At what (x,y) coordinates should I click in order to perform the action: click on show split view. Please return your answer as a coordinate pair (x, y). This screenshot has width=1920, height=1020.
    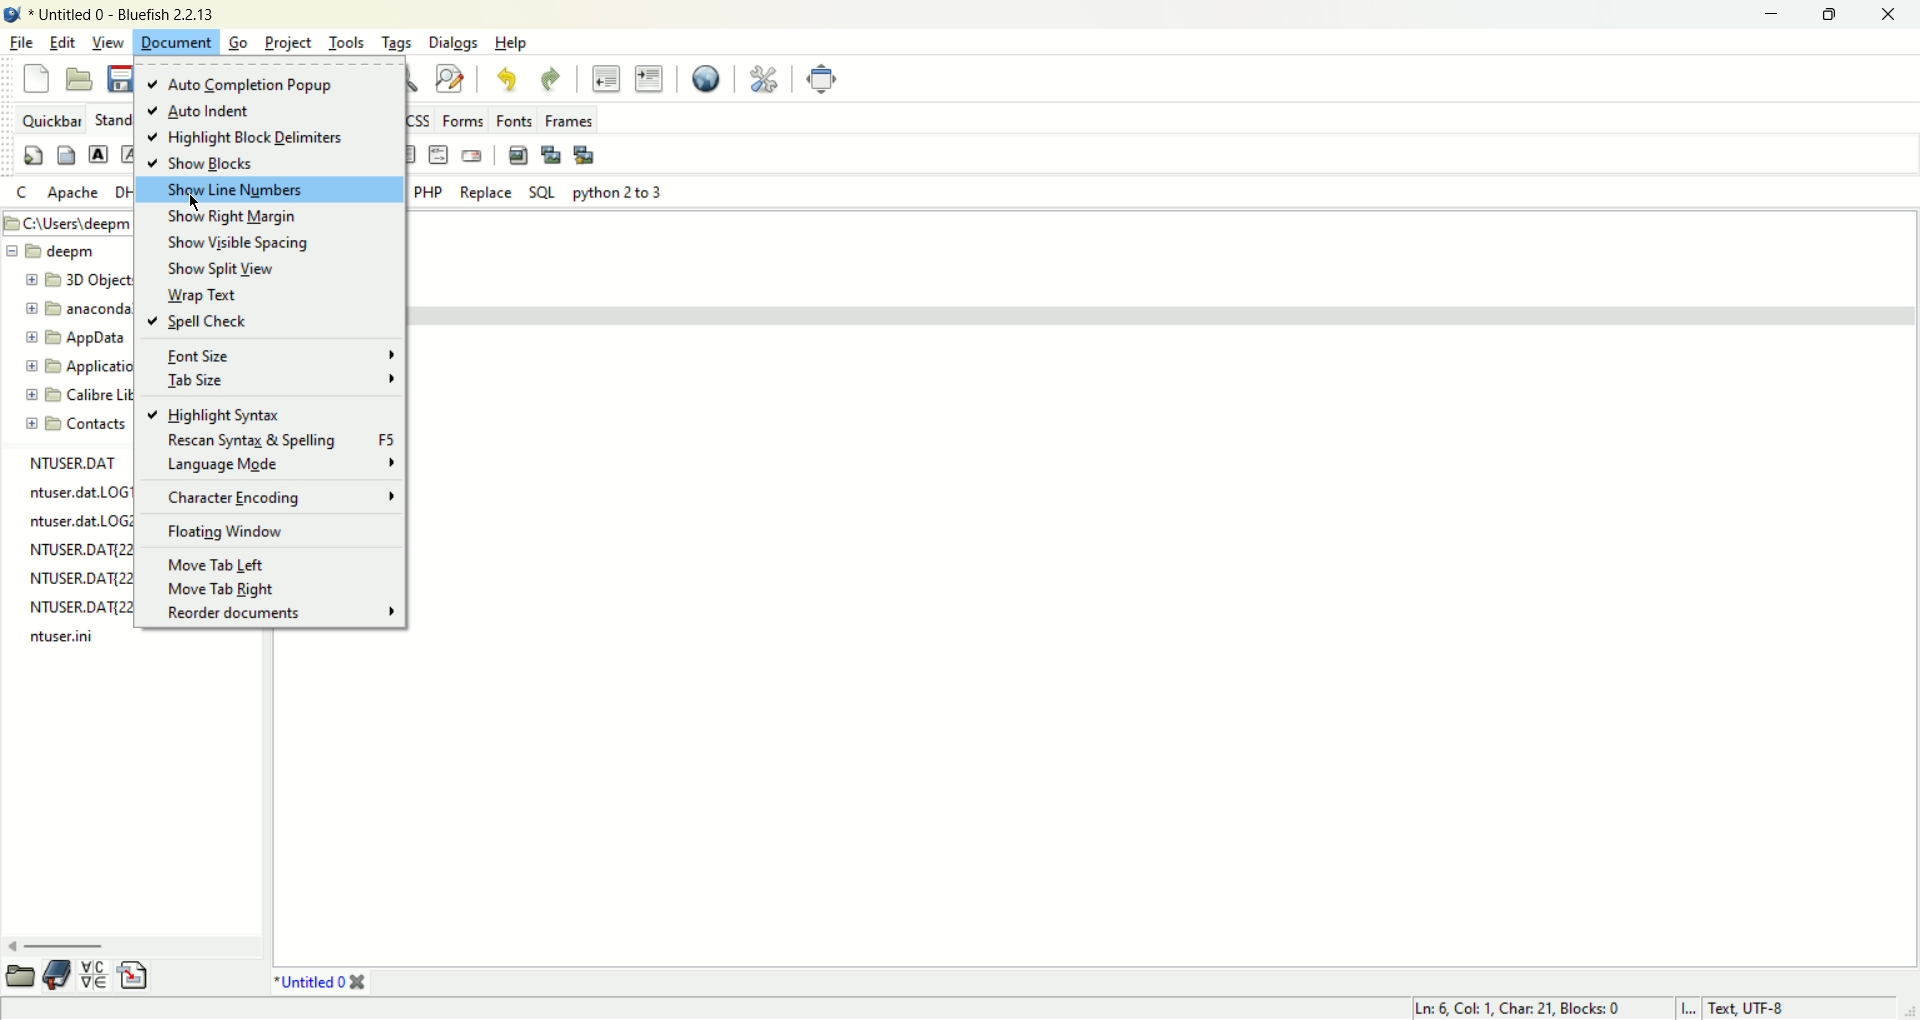
    Looking at the image, I should click on (222, 268).